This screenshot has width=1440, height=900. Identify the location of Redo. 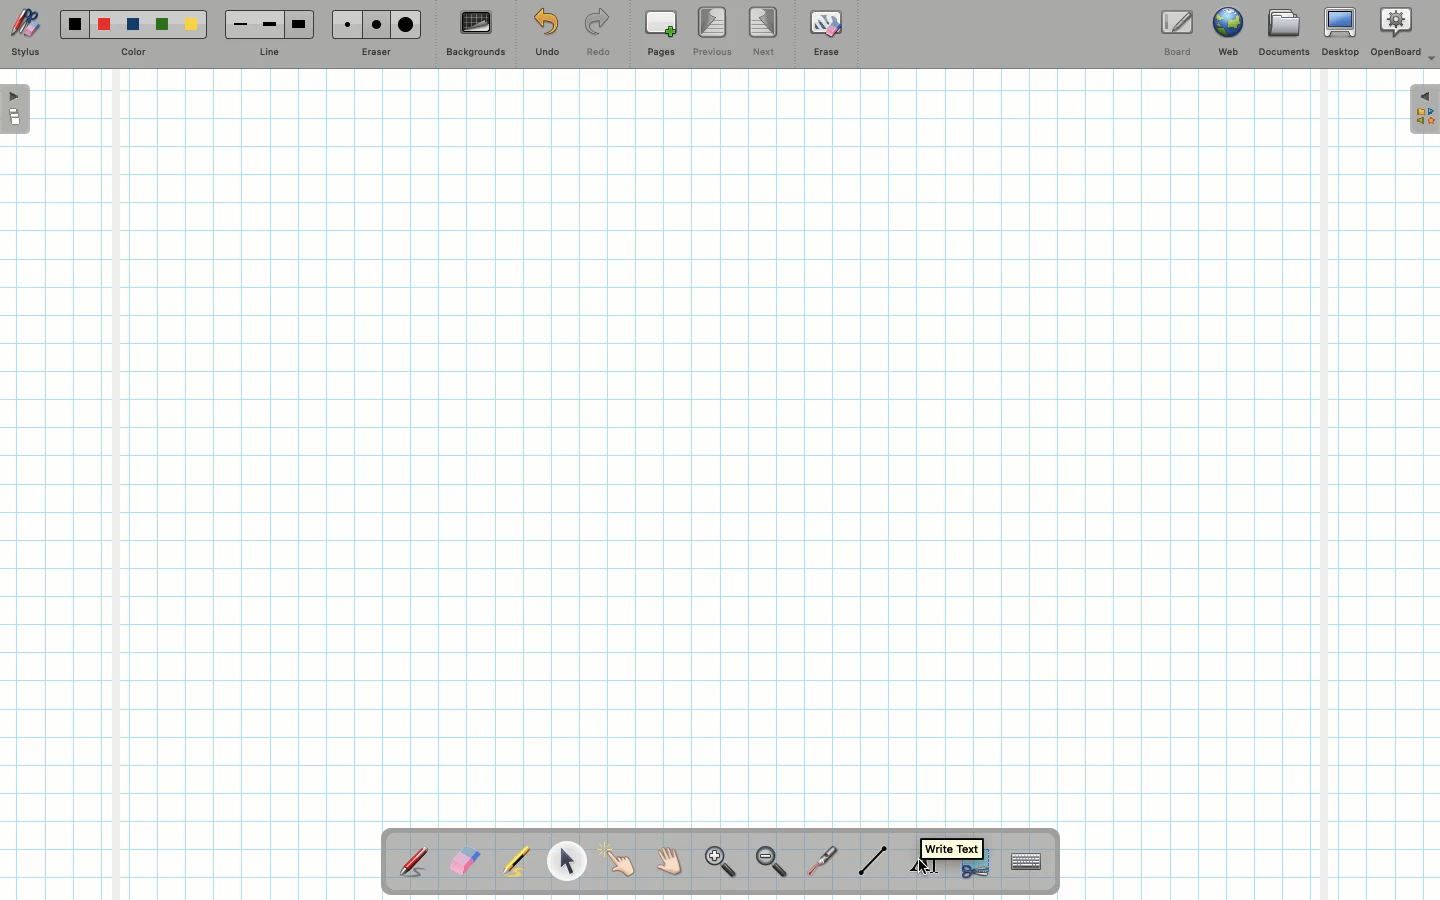
(598, 36).